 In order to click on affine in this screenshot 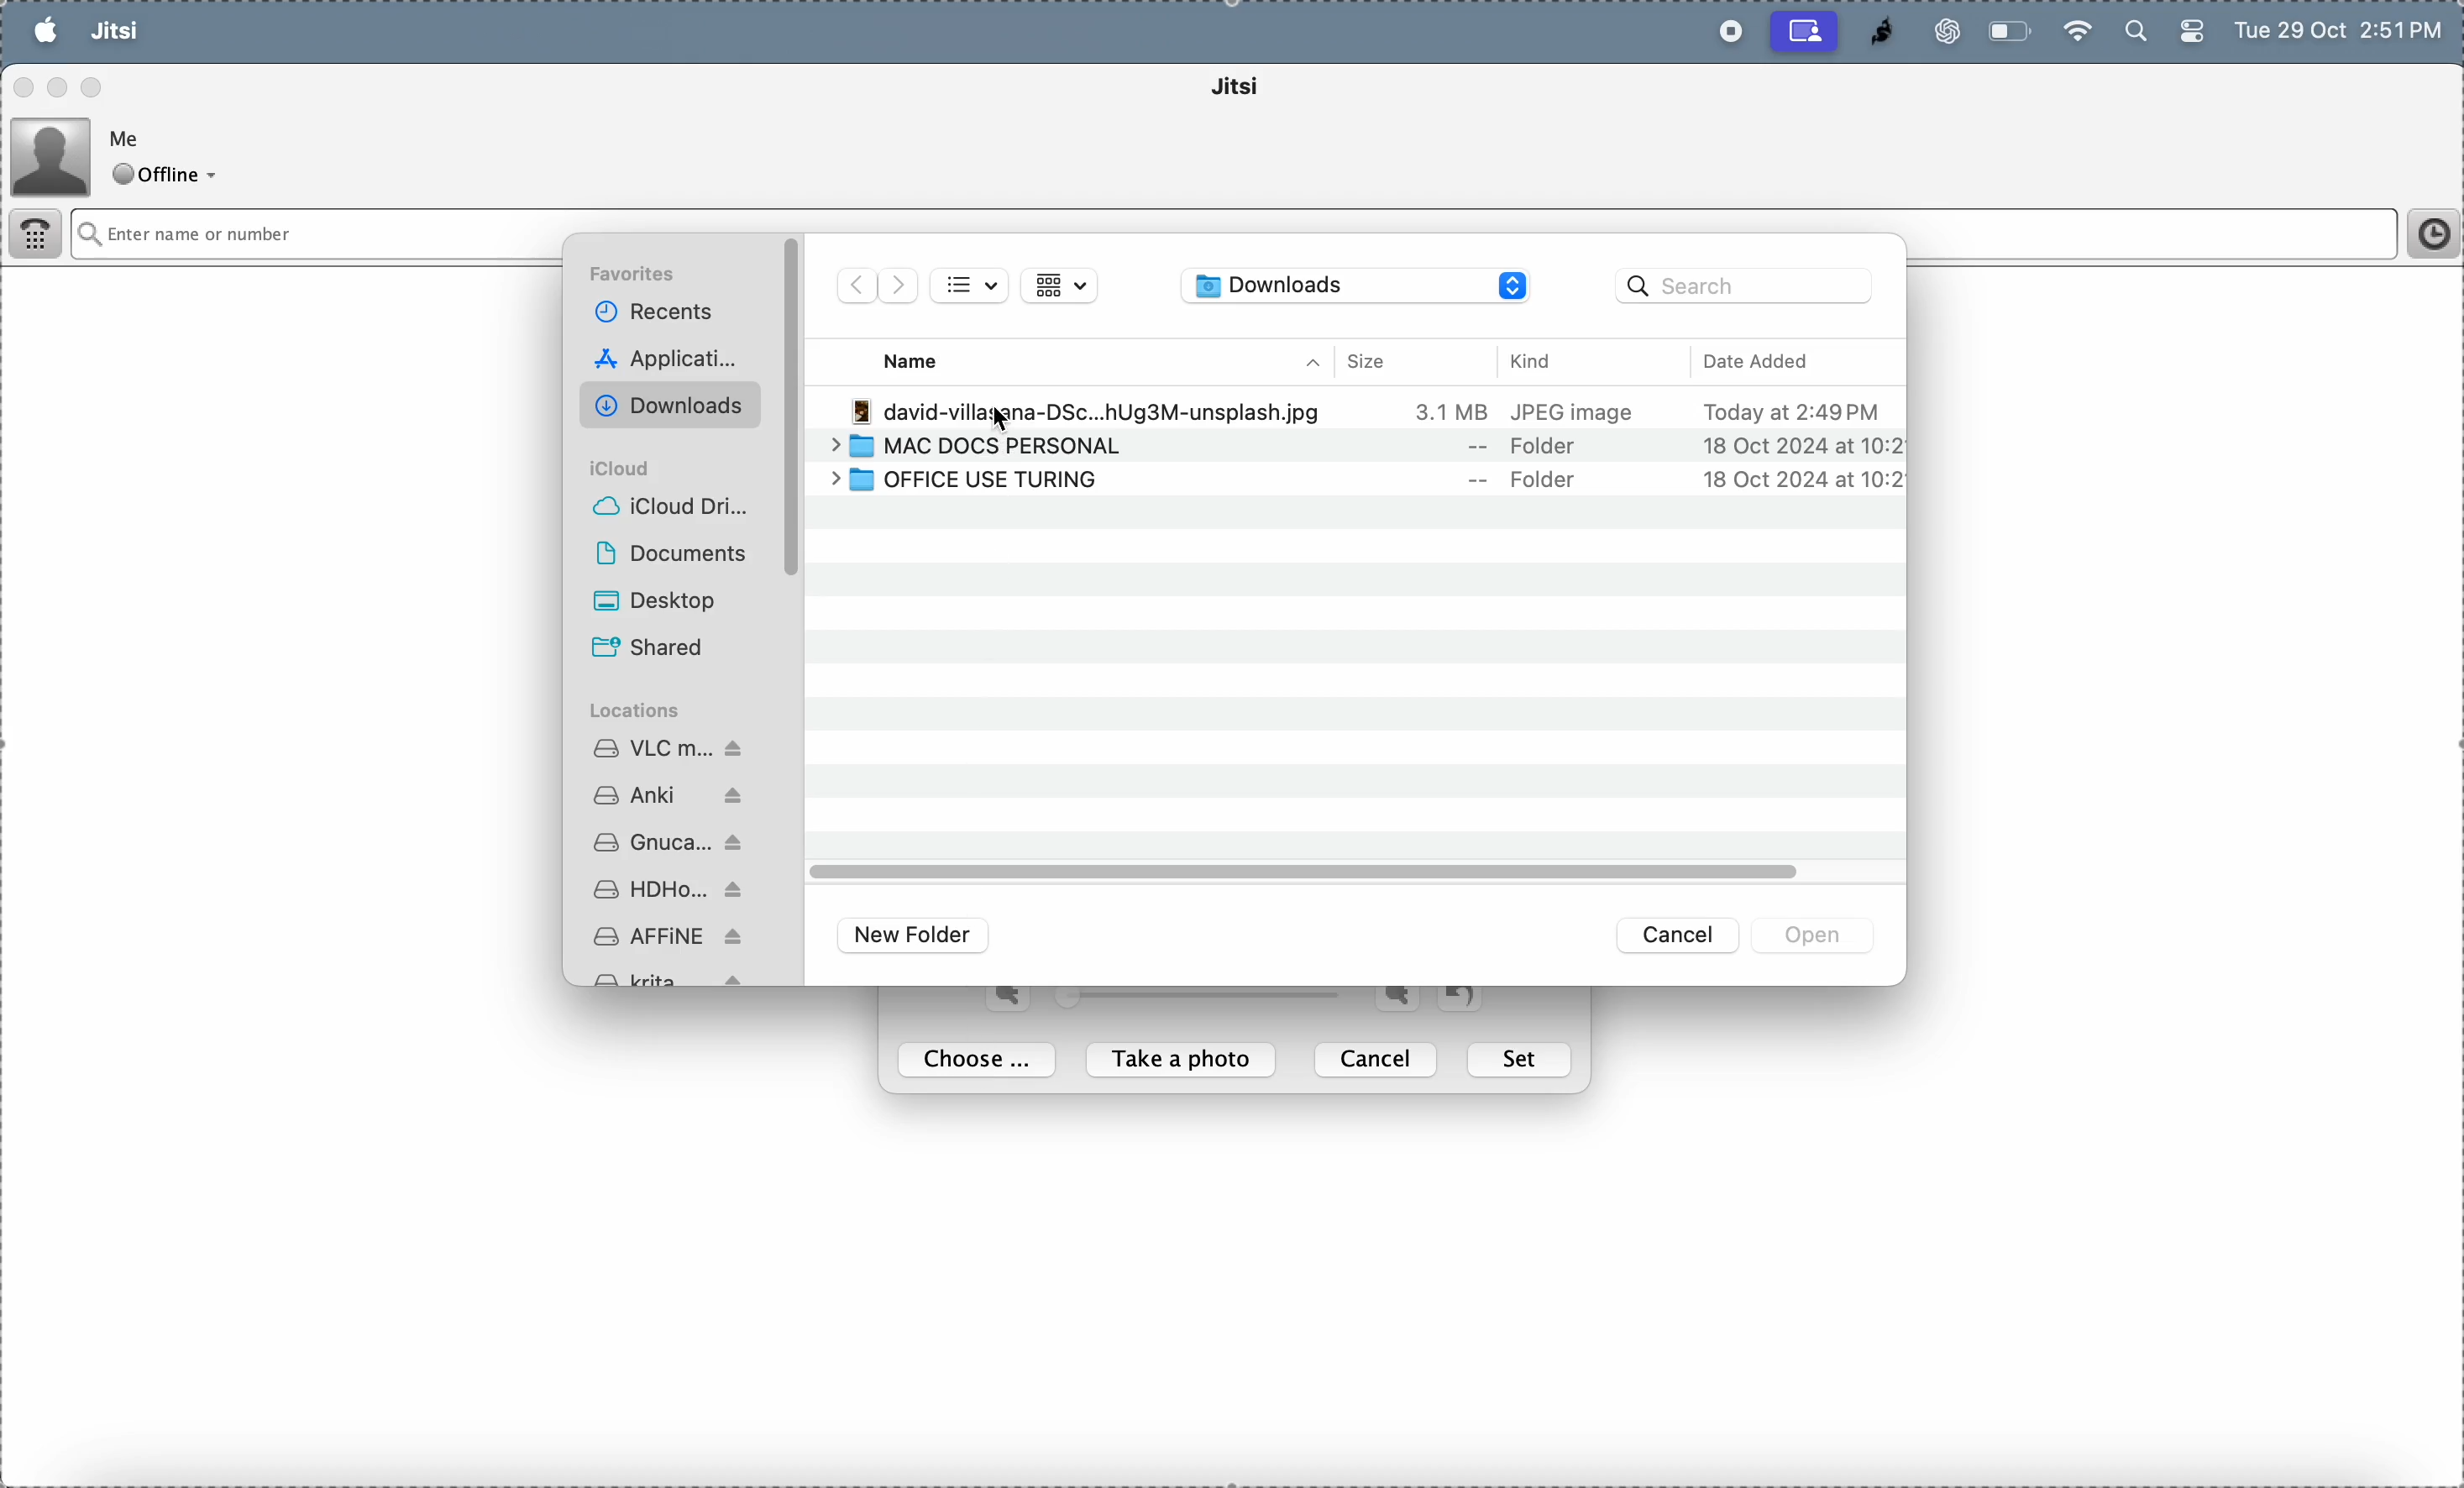, I will do `click(666, 937)`.